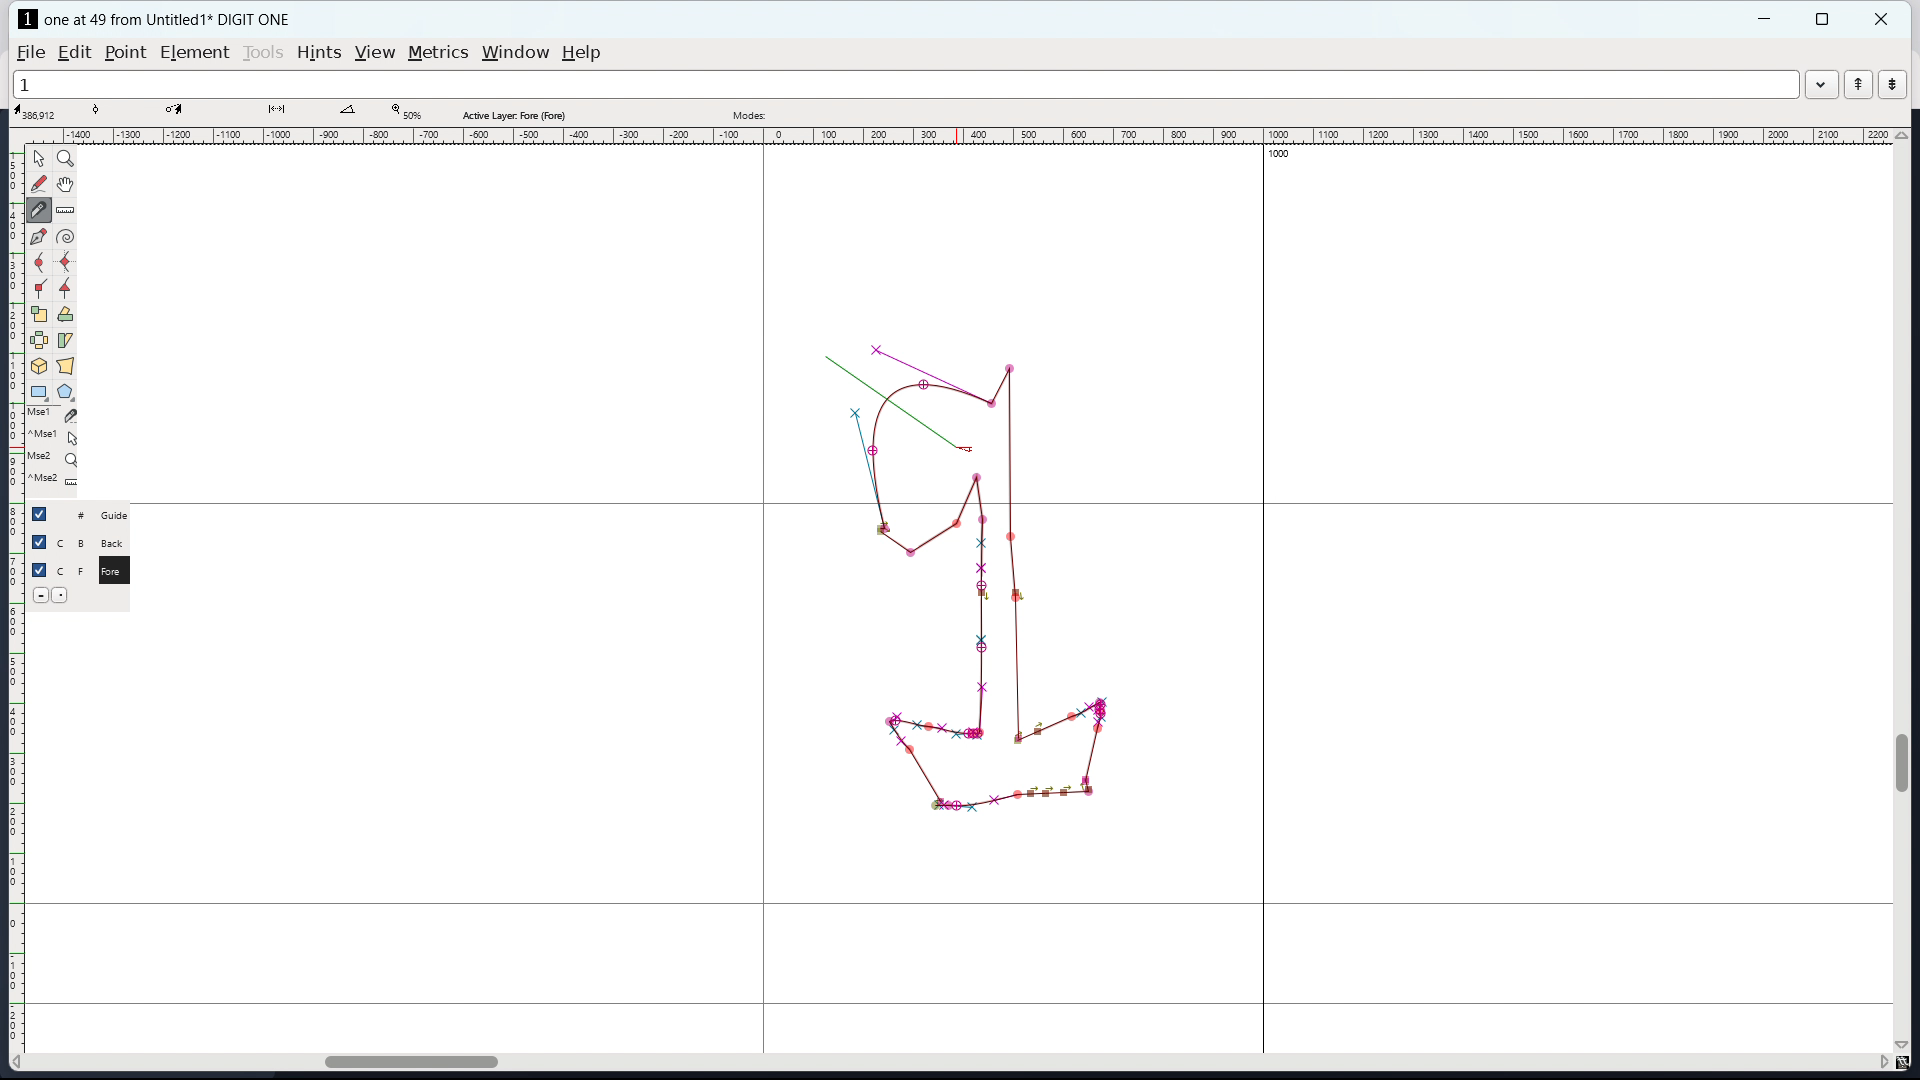 This screenshot has width=1920, height=1080. I want to click on scroll by hand, so click(65, 185).